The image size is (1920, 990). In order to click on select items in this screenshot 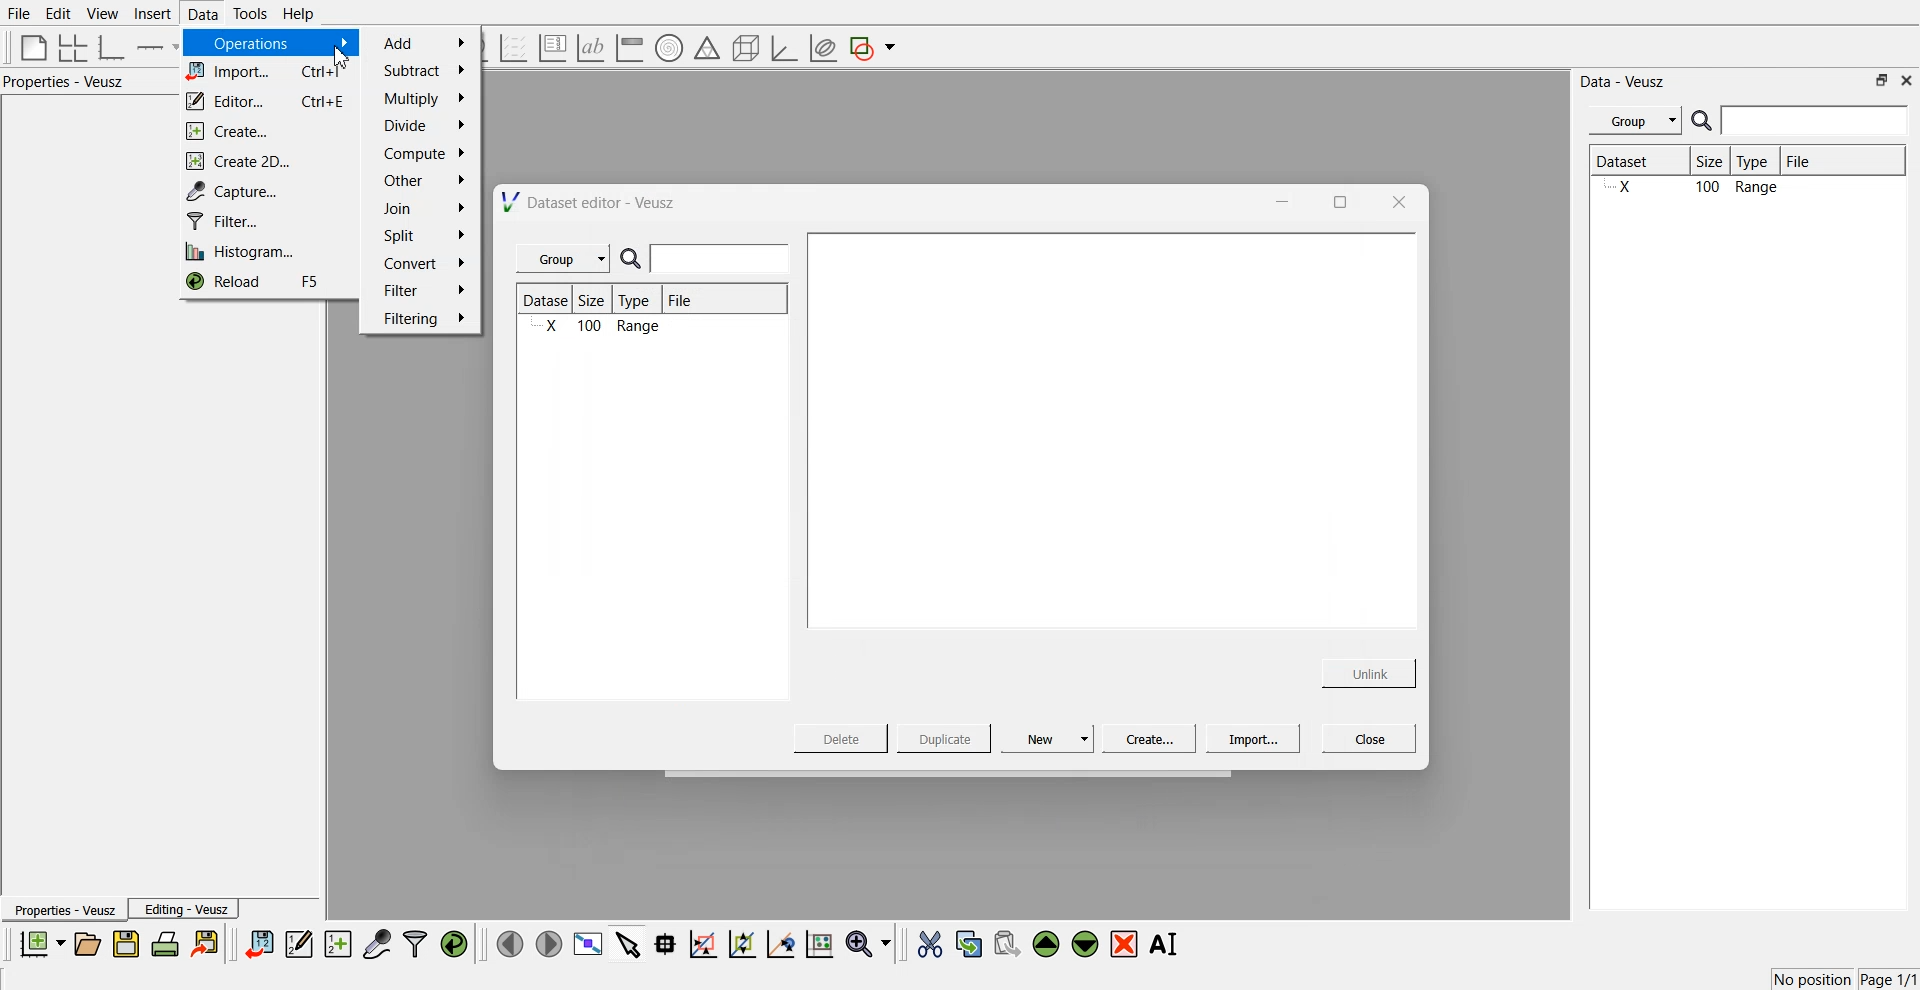, I will do `click(628, 943)`.